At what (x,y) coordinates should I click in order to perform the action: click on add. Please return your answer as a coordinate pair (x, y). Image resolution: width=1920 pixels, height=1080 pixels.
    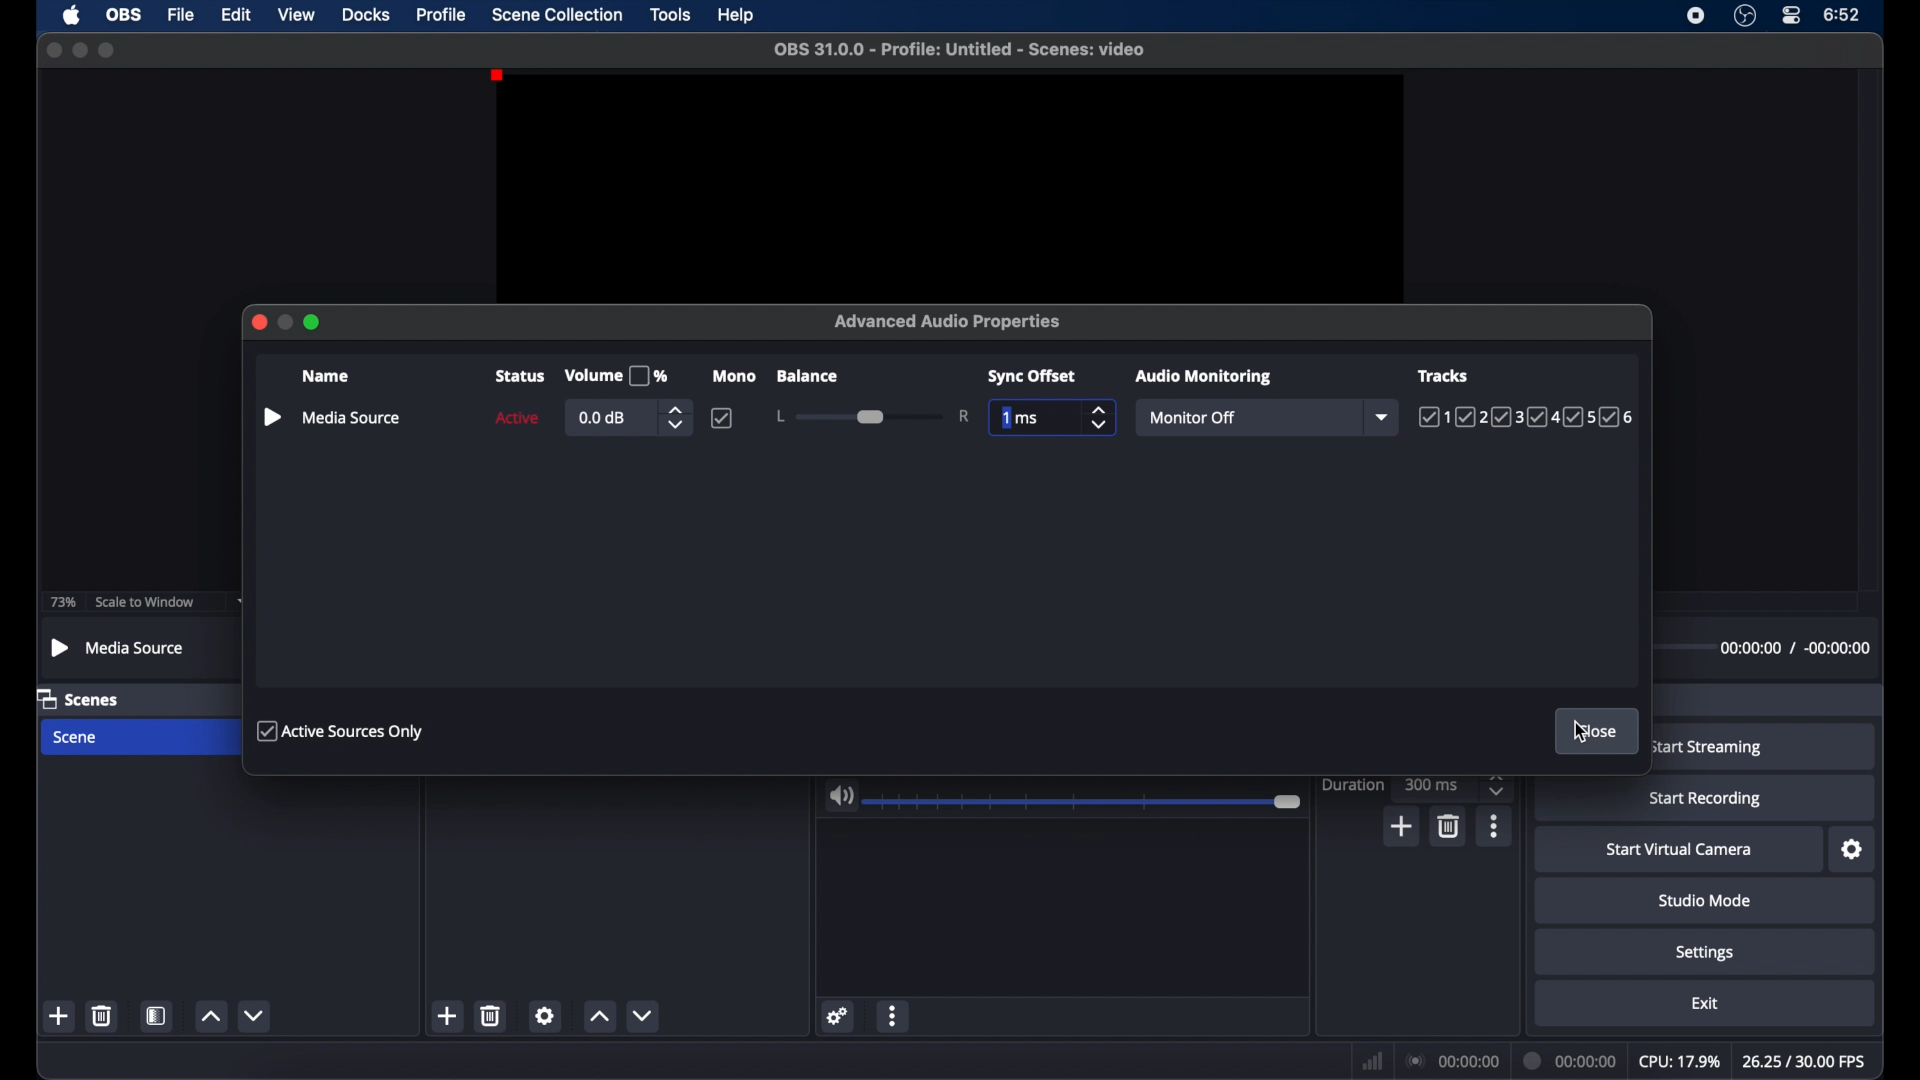
    Looking at the image, I should click on (60, 1015).